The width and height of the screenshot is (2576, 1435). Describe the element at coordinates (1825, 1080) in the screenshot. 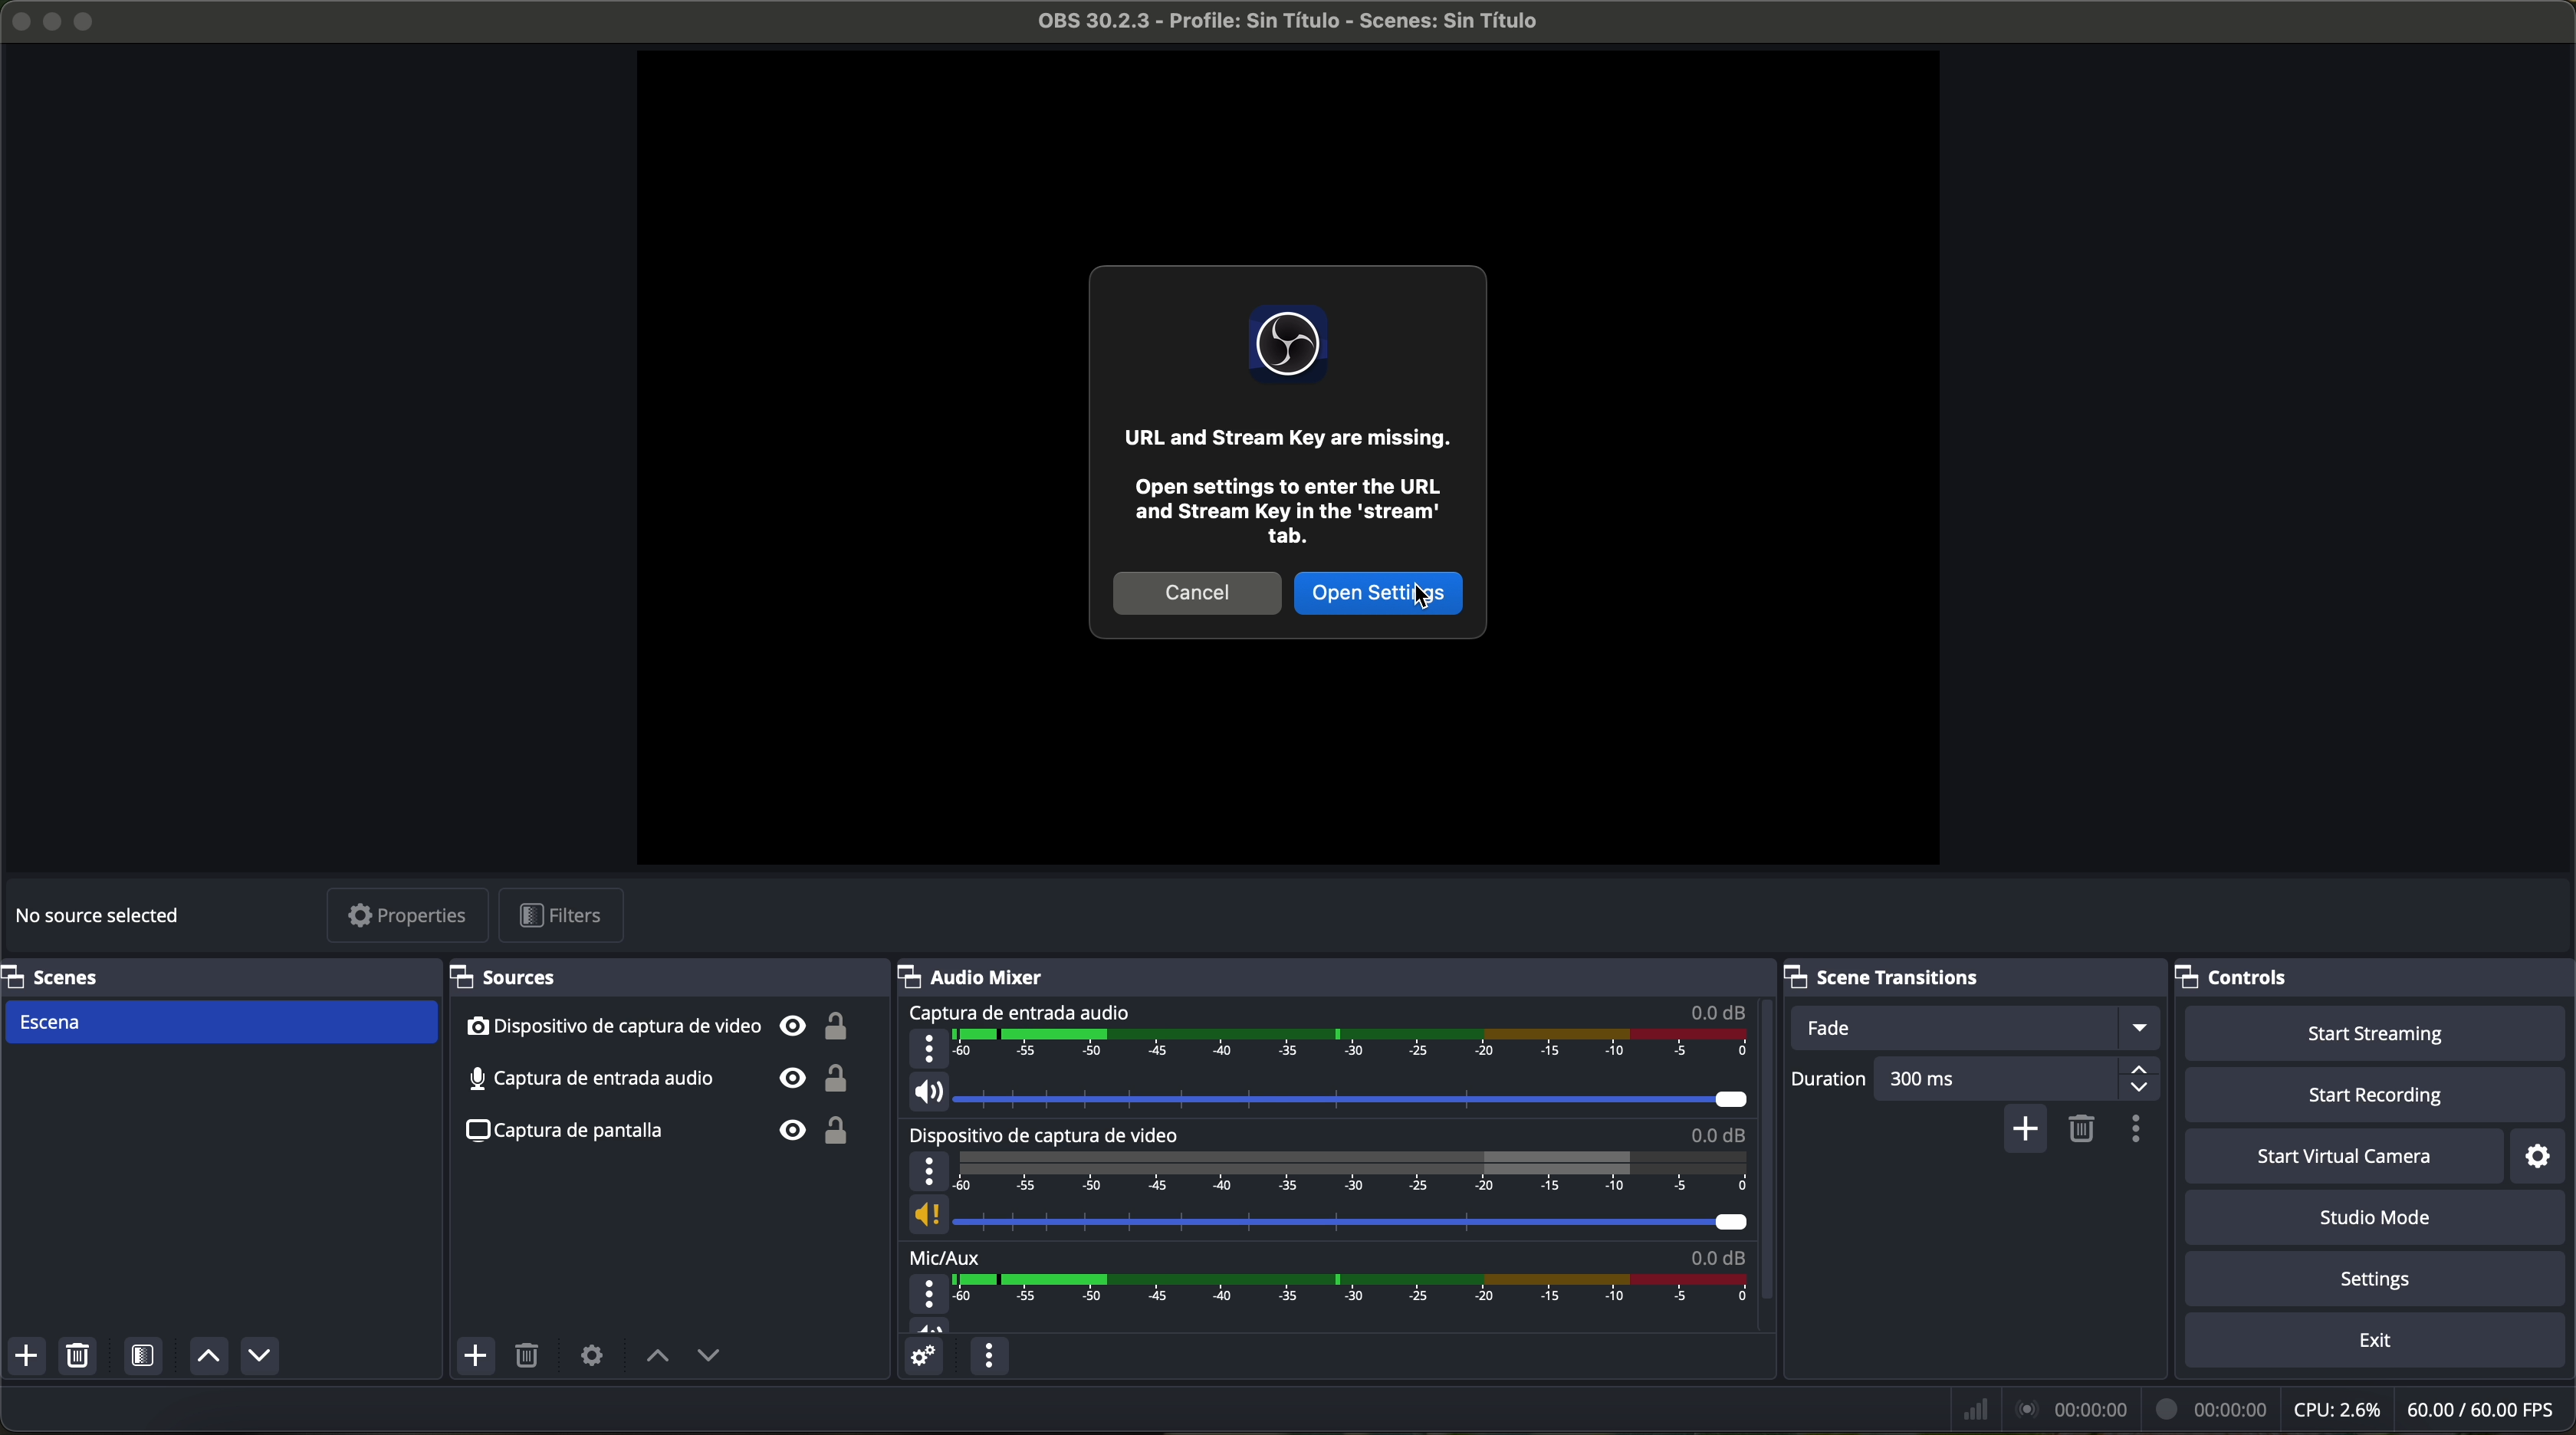

I see `duration` at that location.